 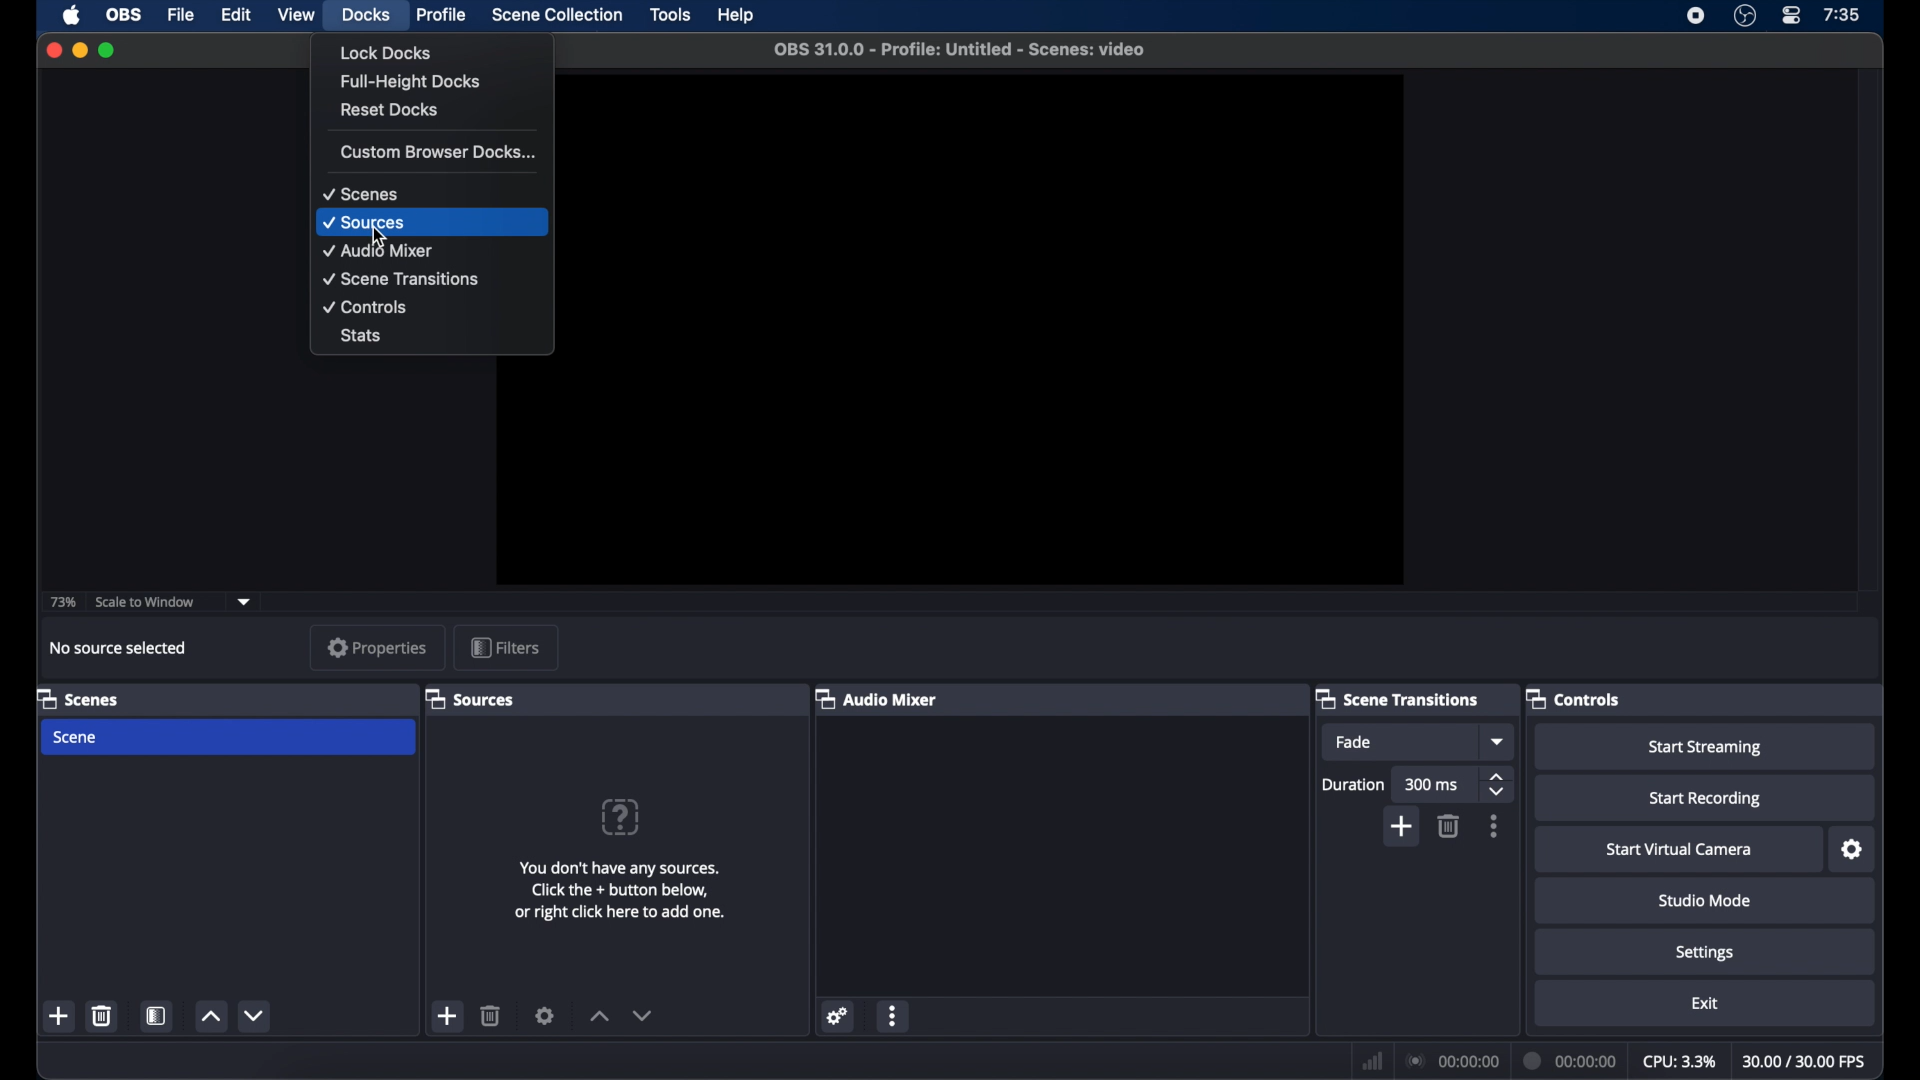 What do you see at coordinates (439, 13) in the screenshot?
I see `profile` at bounding box center [439, 13].